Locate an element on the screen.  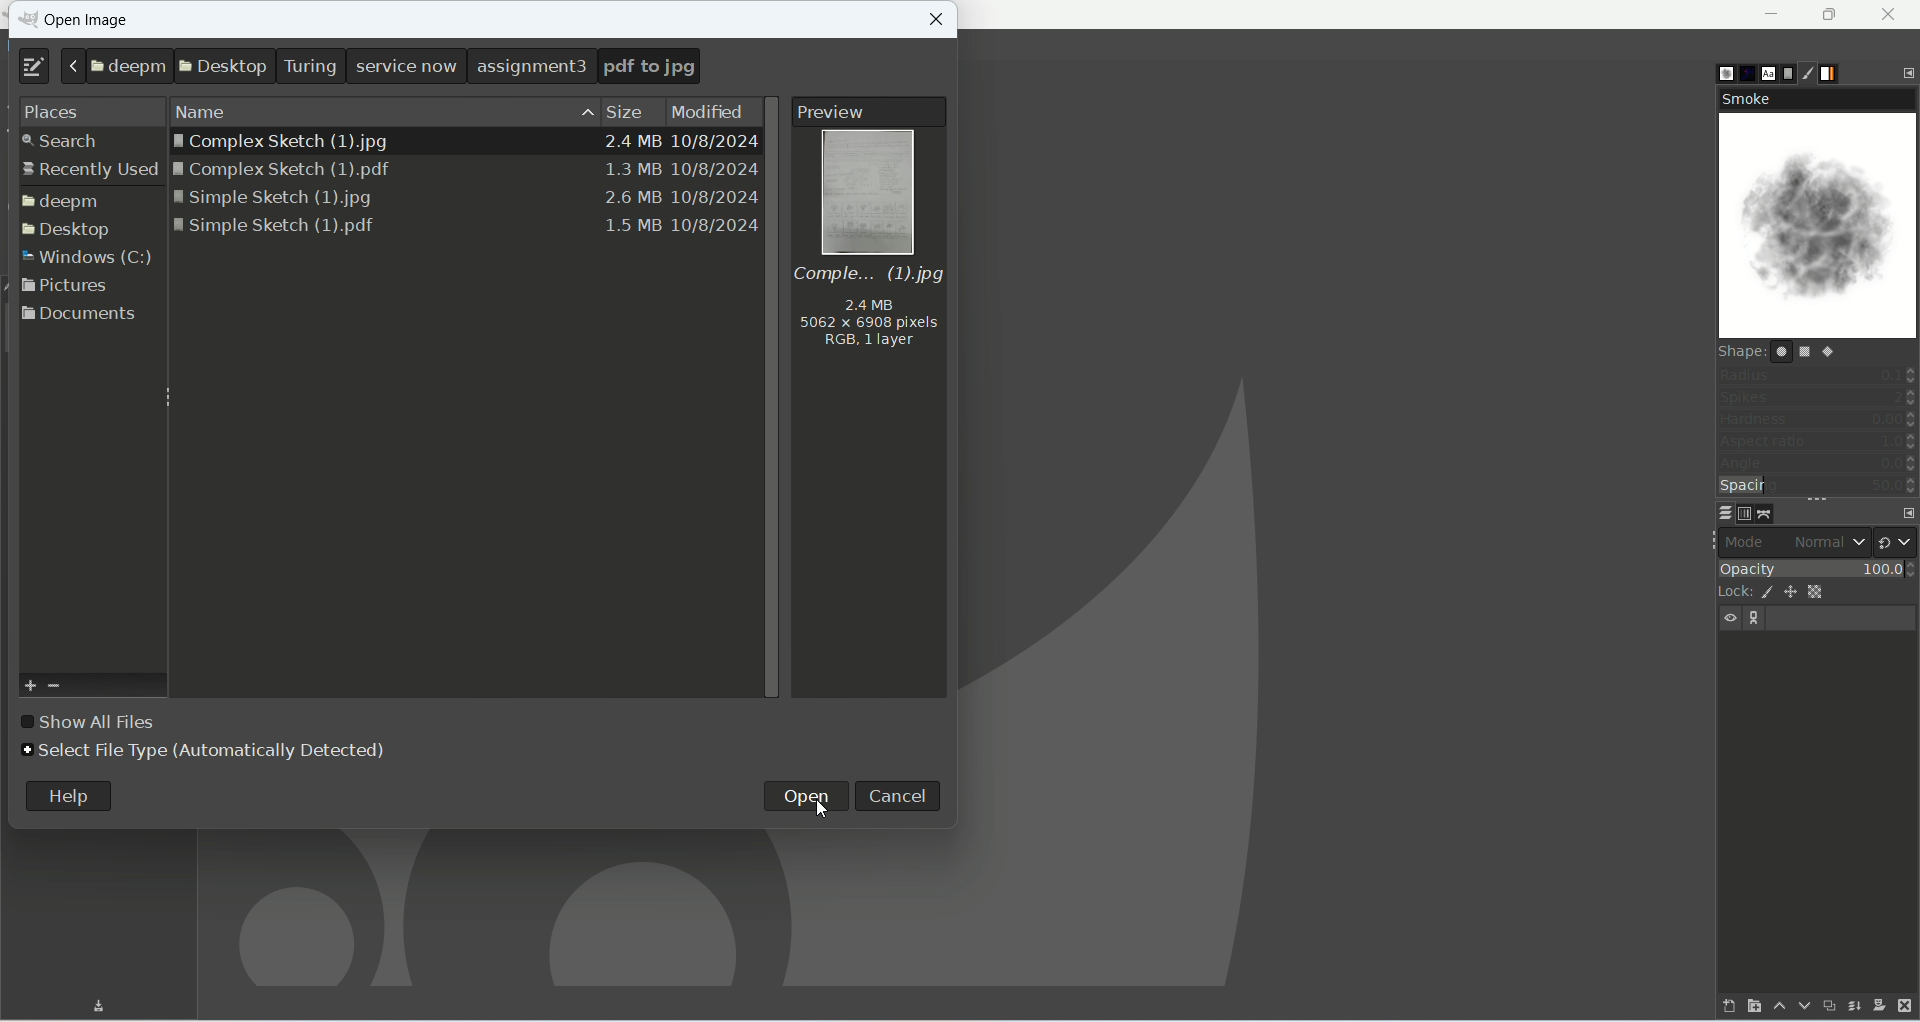
logo is located at coordinates (26, 19).